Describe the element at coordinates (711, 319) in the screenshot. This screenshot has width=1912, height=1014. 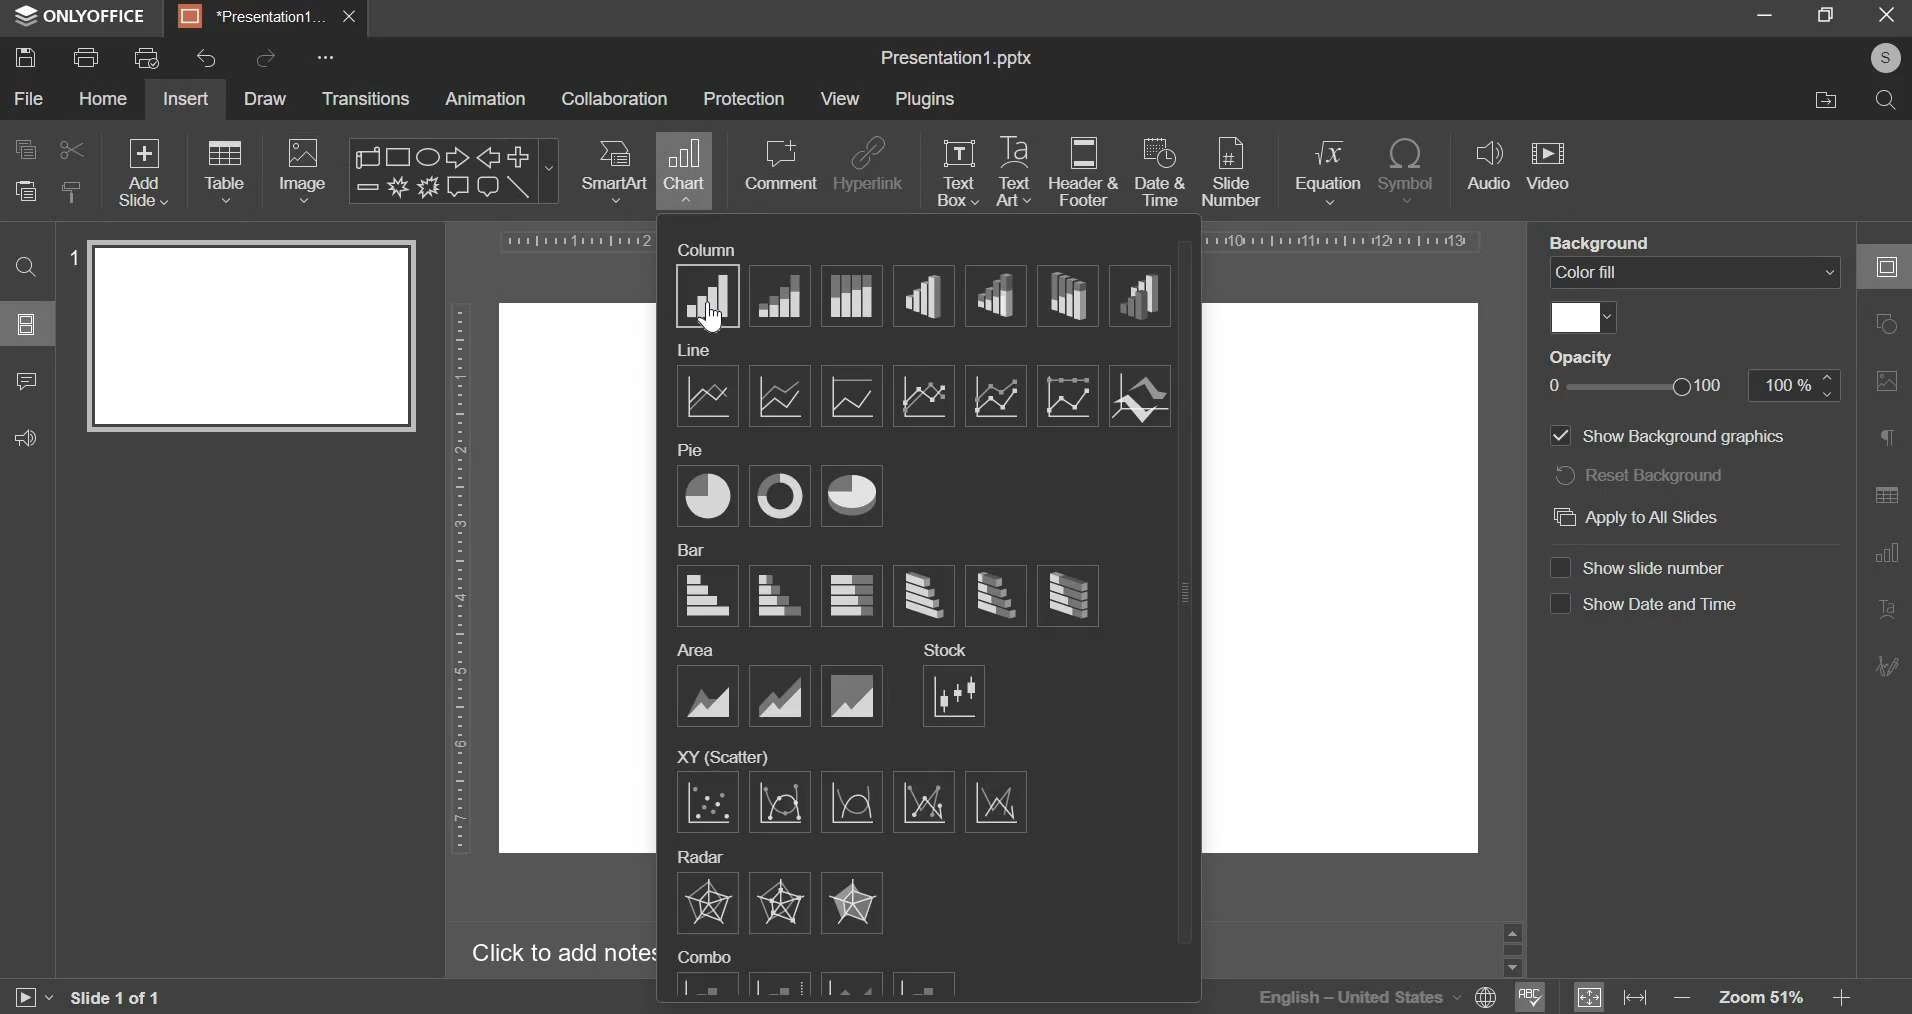
I see `mouse pointer` at that location.